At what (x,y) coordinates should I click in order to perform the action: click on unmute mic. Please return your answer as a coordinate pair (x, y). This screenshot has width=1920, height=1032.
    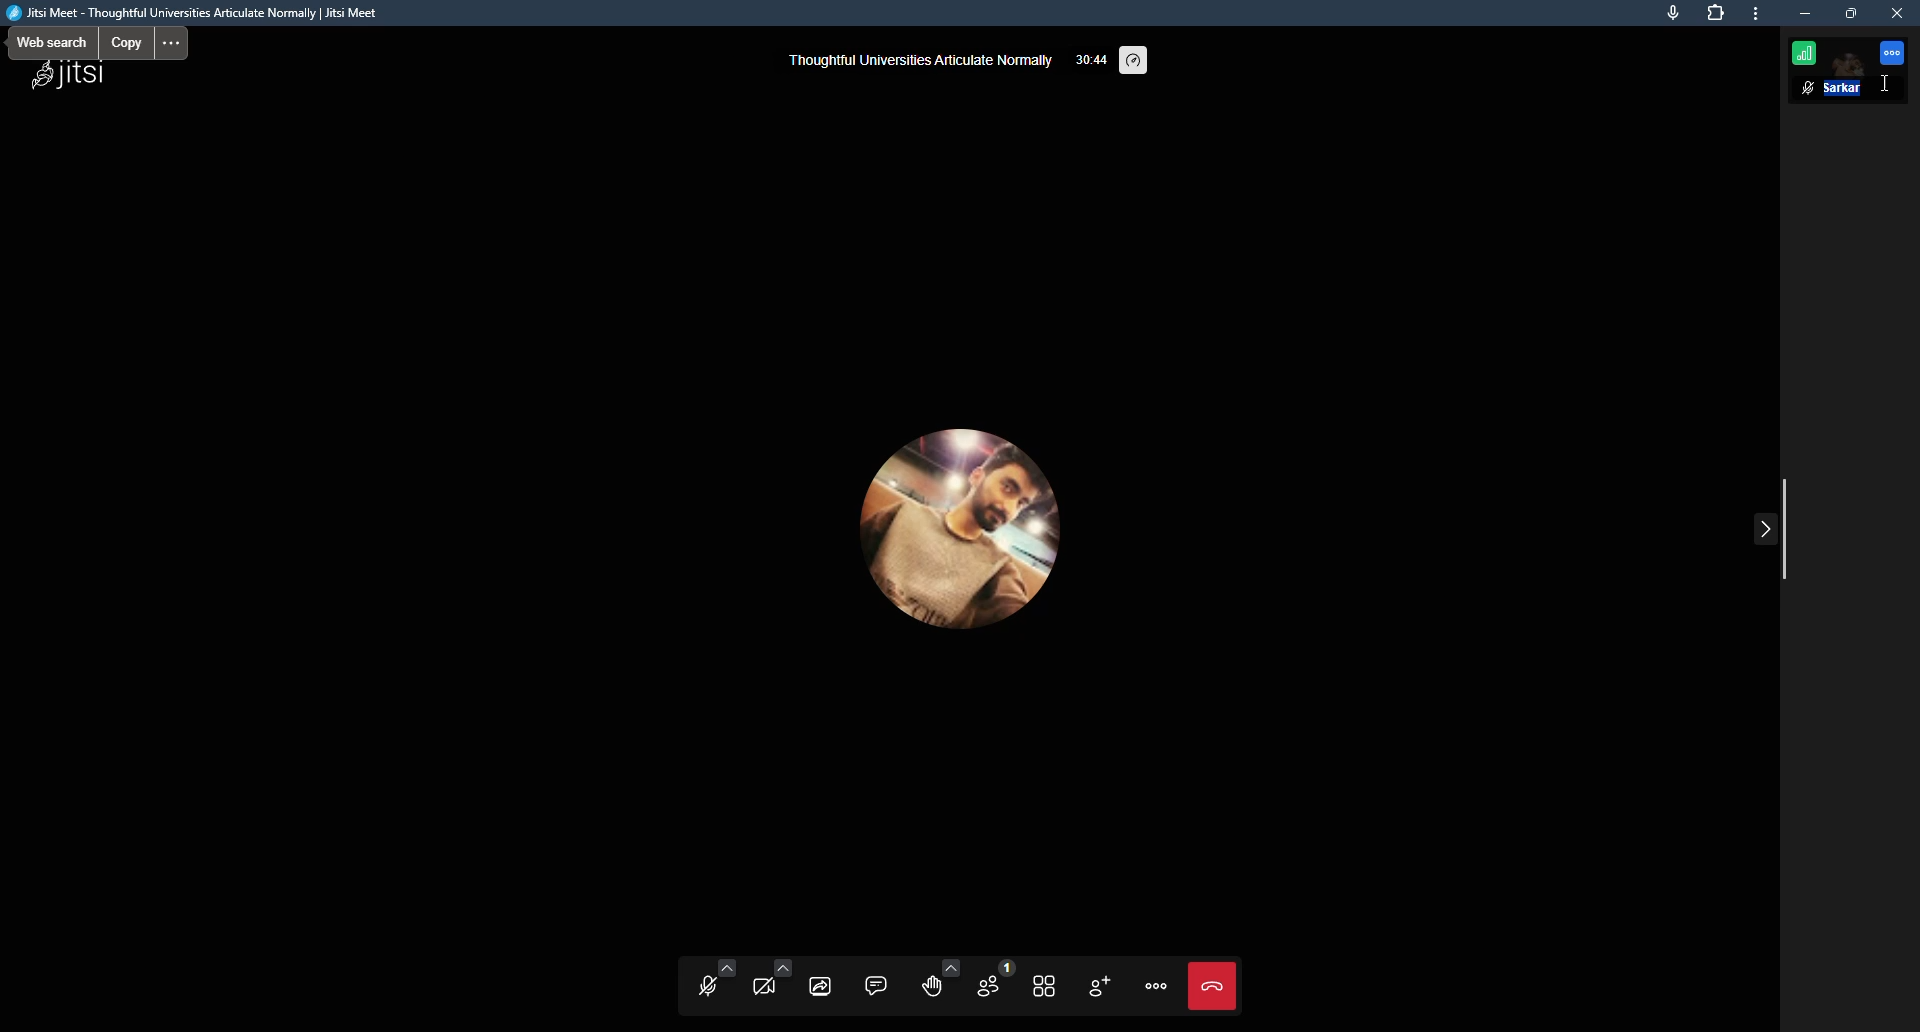
    Looking at the image, I should click on (705, 984).